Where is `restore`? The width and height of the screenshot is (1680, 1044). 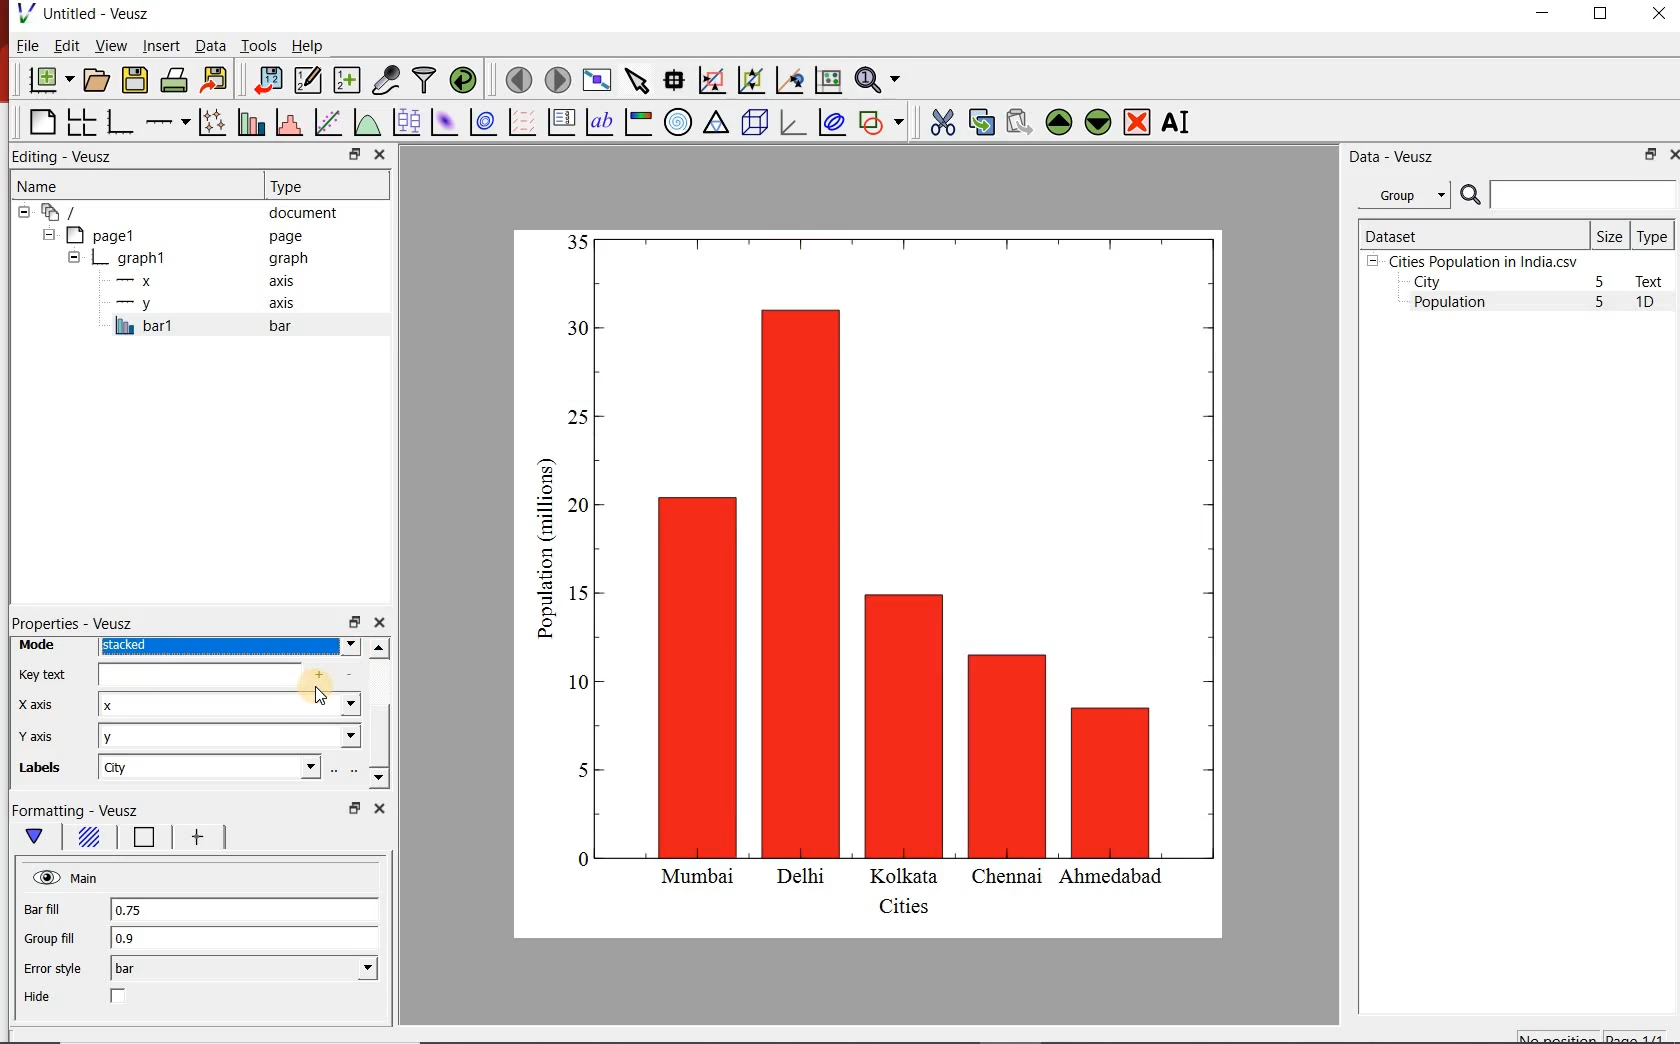
restore is located at coordinates (353, 808).